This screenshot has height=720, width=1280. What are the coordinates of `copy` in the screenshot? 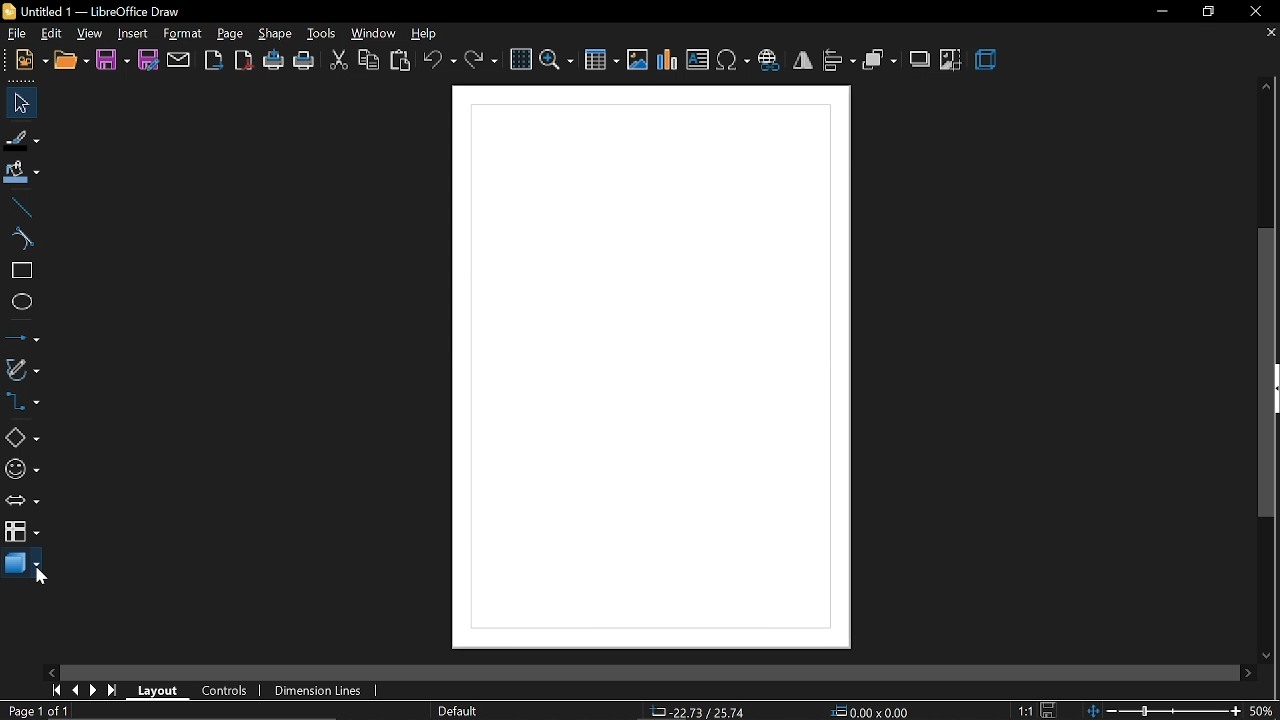 It's located at (368, 63).